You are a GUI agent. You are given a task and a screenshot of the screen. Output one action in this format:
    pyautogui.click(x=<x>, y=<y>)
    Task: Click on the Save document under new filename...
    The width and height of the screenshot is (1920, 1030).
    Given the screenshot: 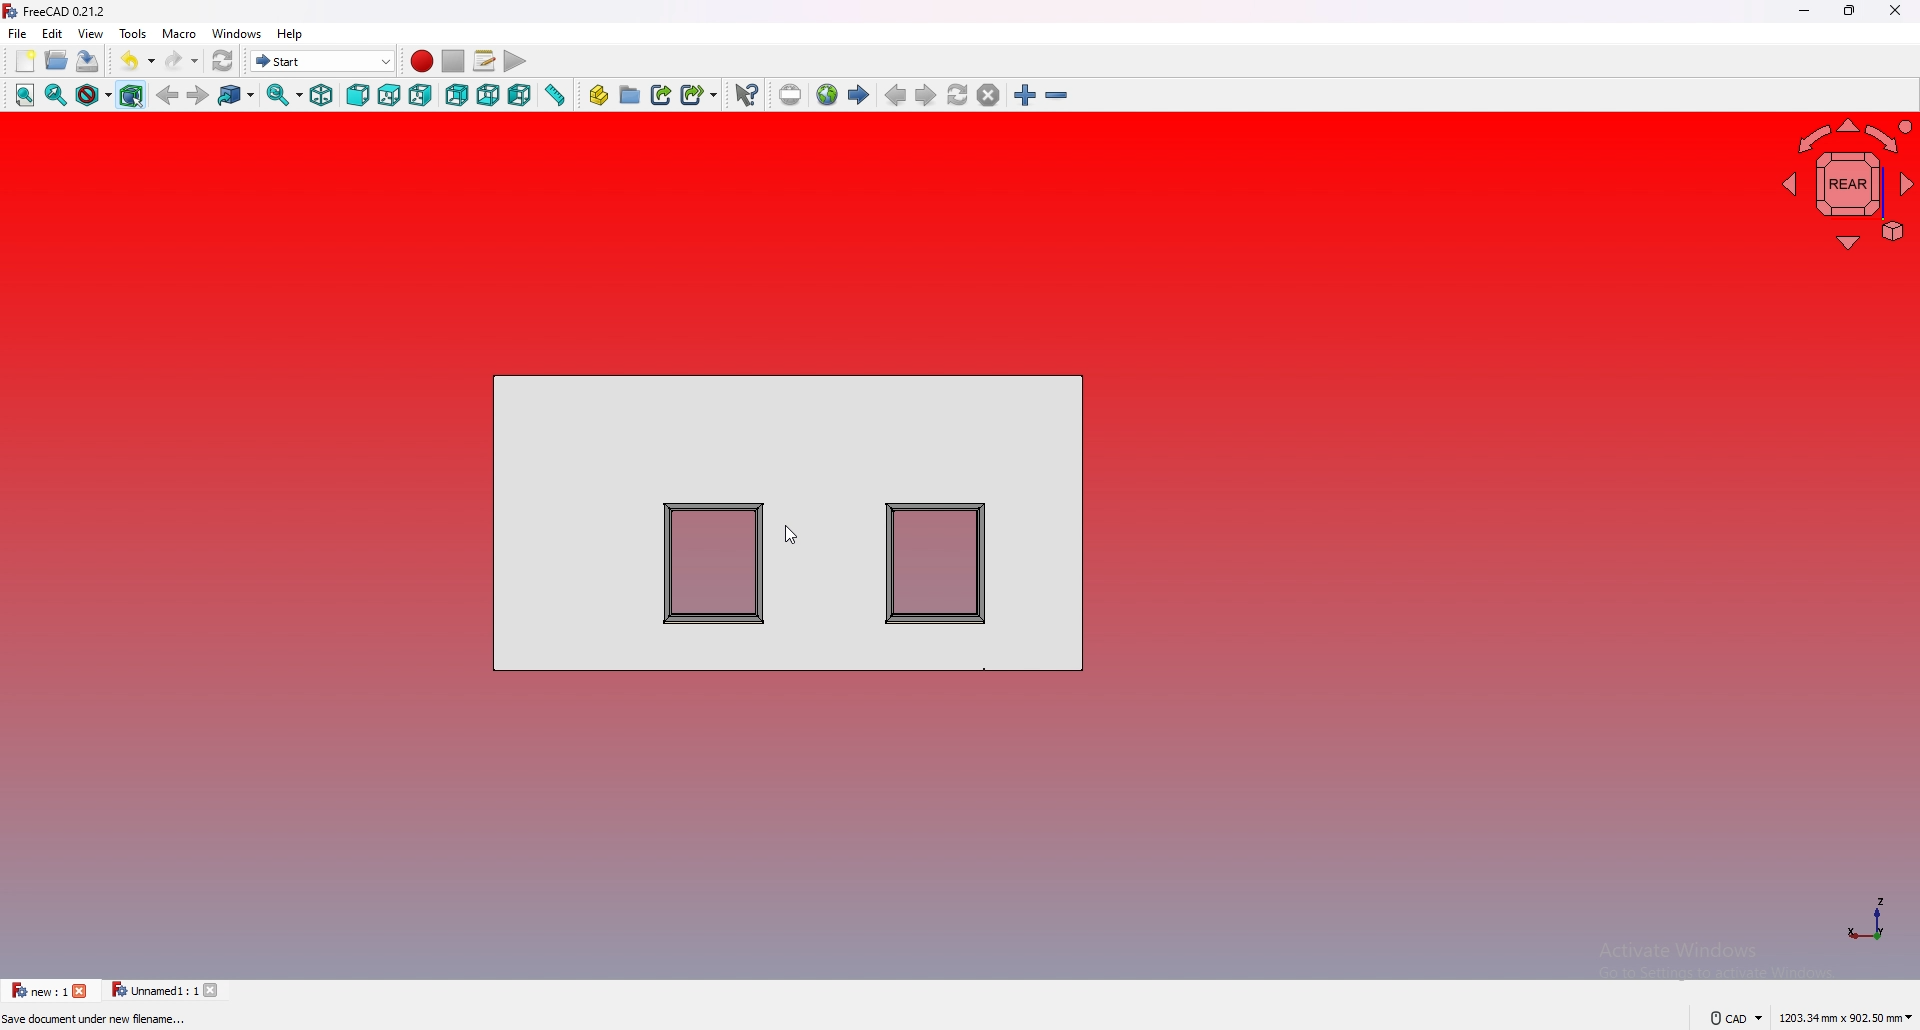 What is the action you would take?
    pyautogui.click(x=101, y=1020)
    